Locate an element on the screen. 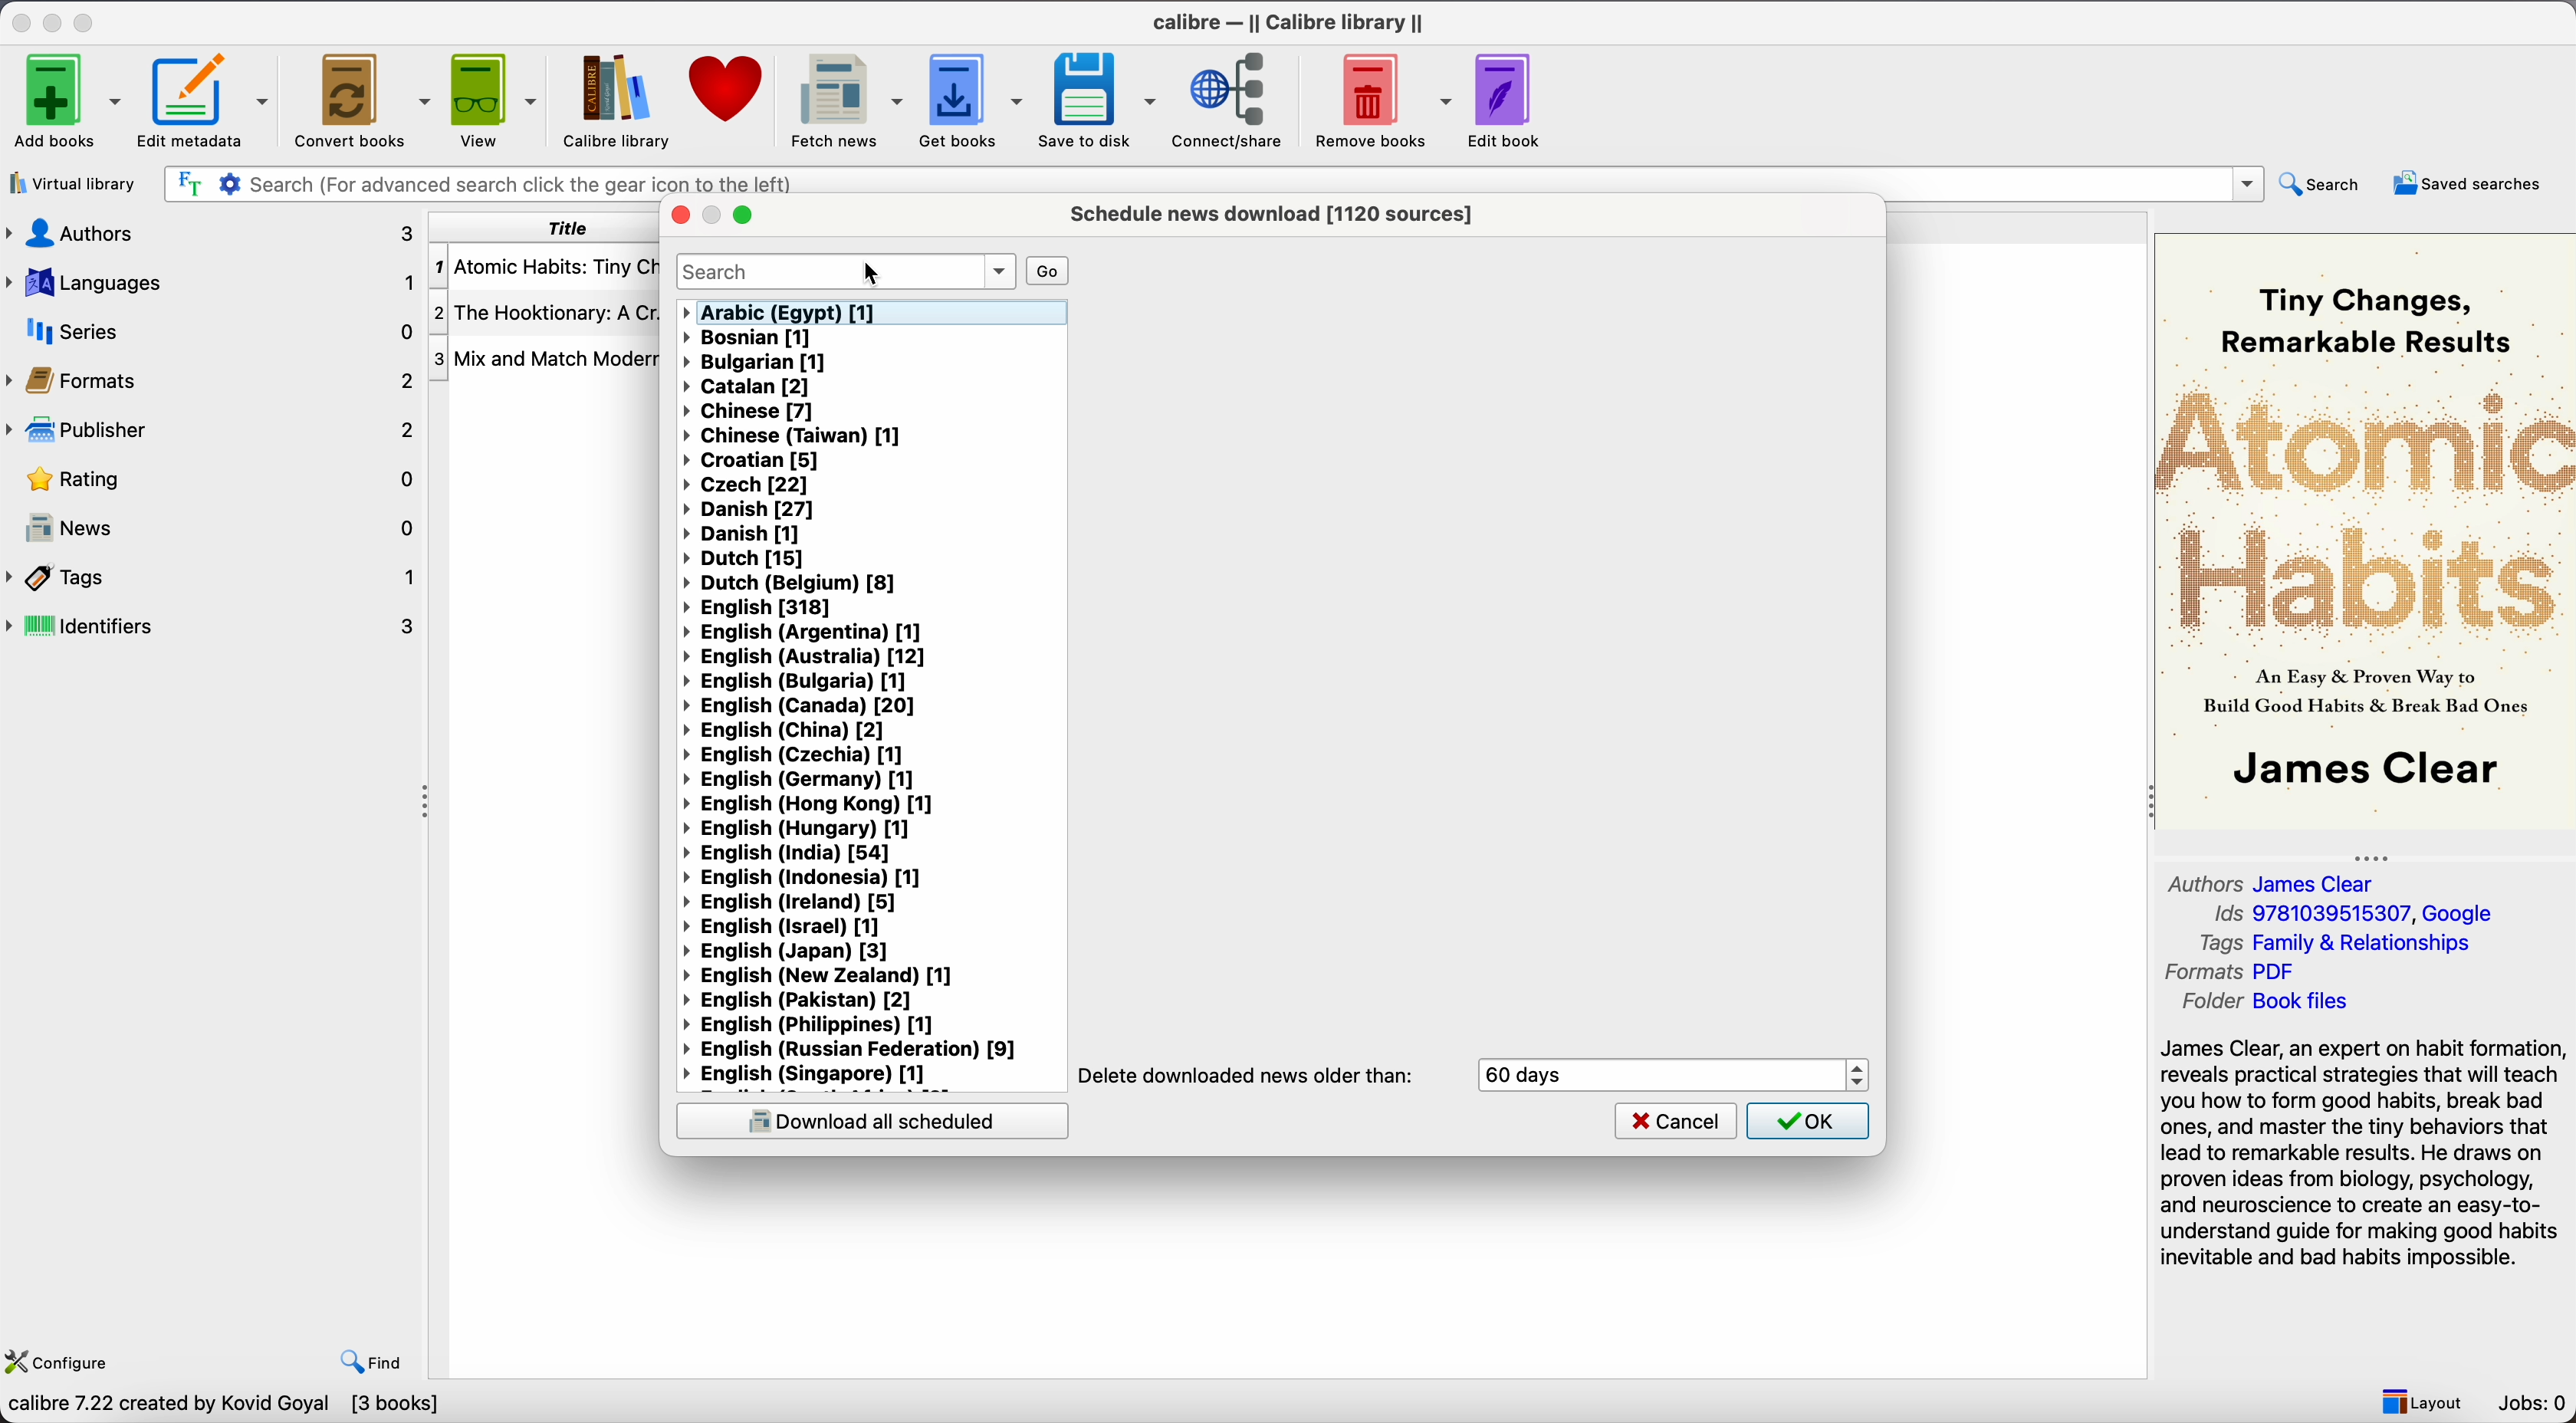 Image resolution: width=2576 pixels, height=1423 pixels. English (Singapore) [1] is located at coordinates (811, 1074).